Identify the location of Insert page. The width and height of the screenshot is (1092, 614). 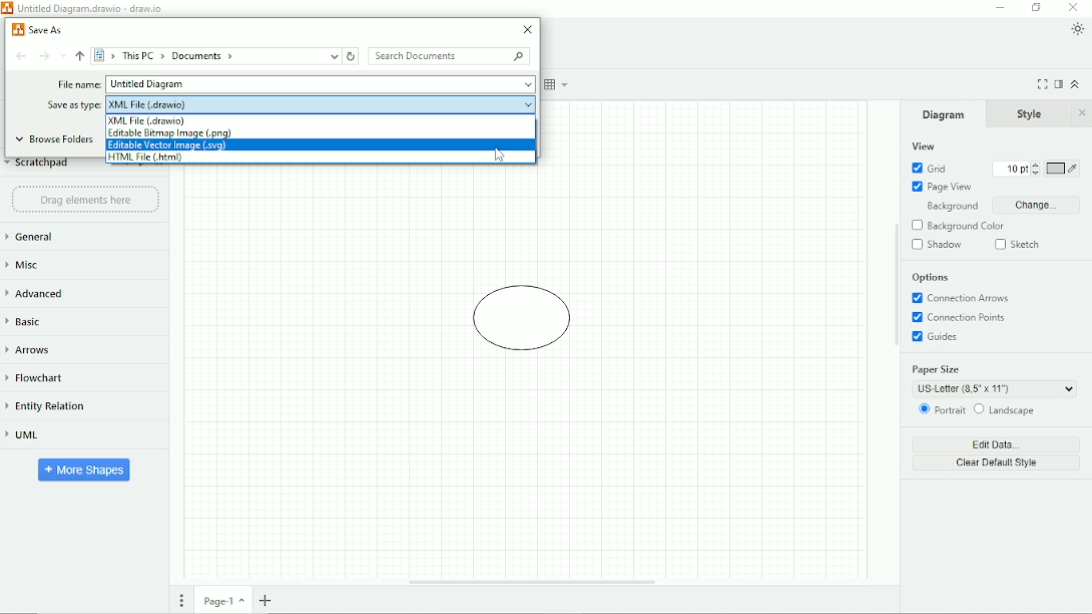
(265, 600).